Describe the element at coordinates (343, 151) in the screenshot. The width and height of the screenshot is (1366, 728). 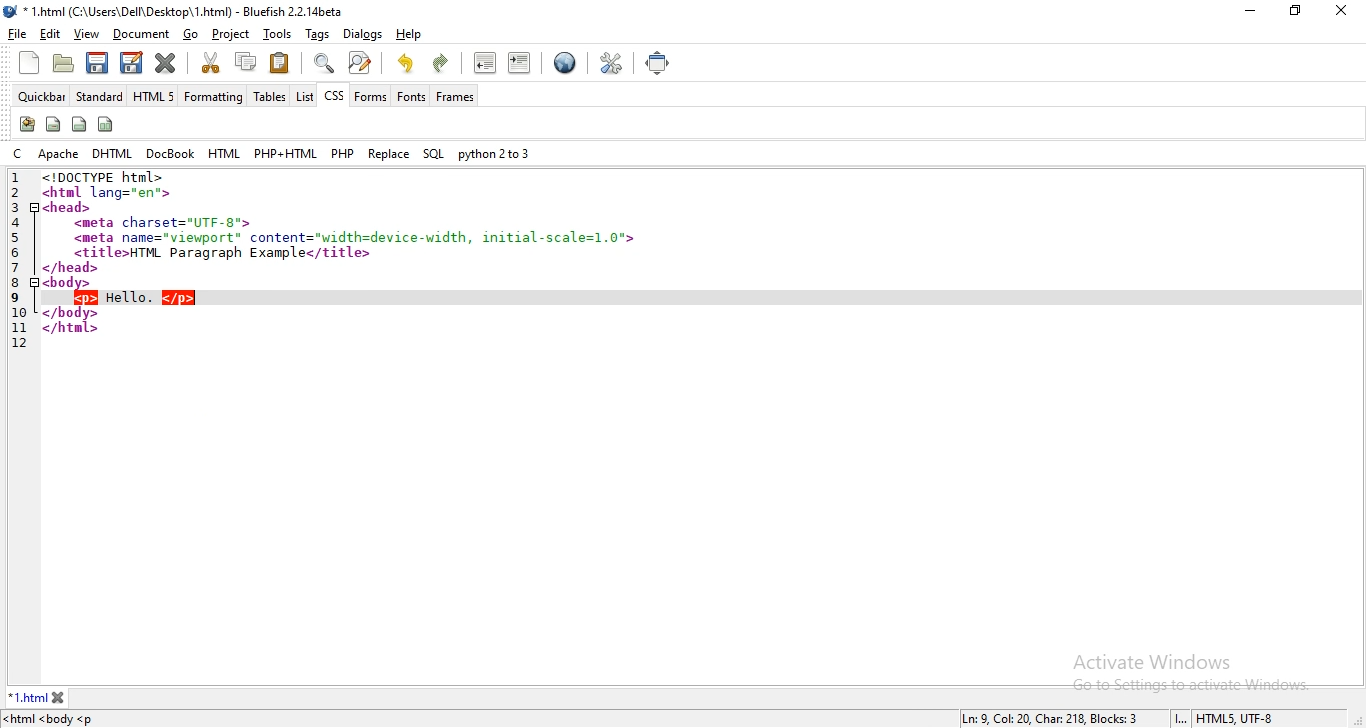
I see `php` at that location.